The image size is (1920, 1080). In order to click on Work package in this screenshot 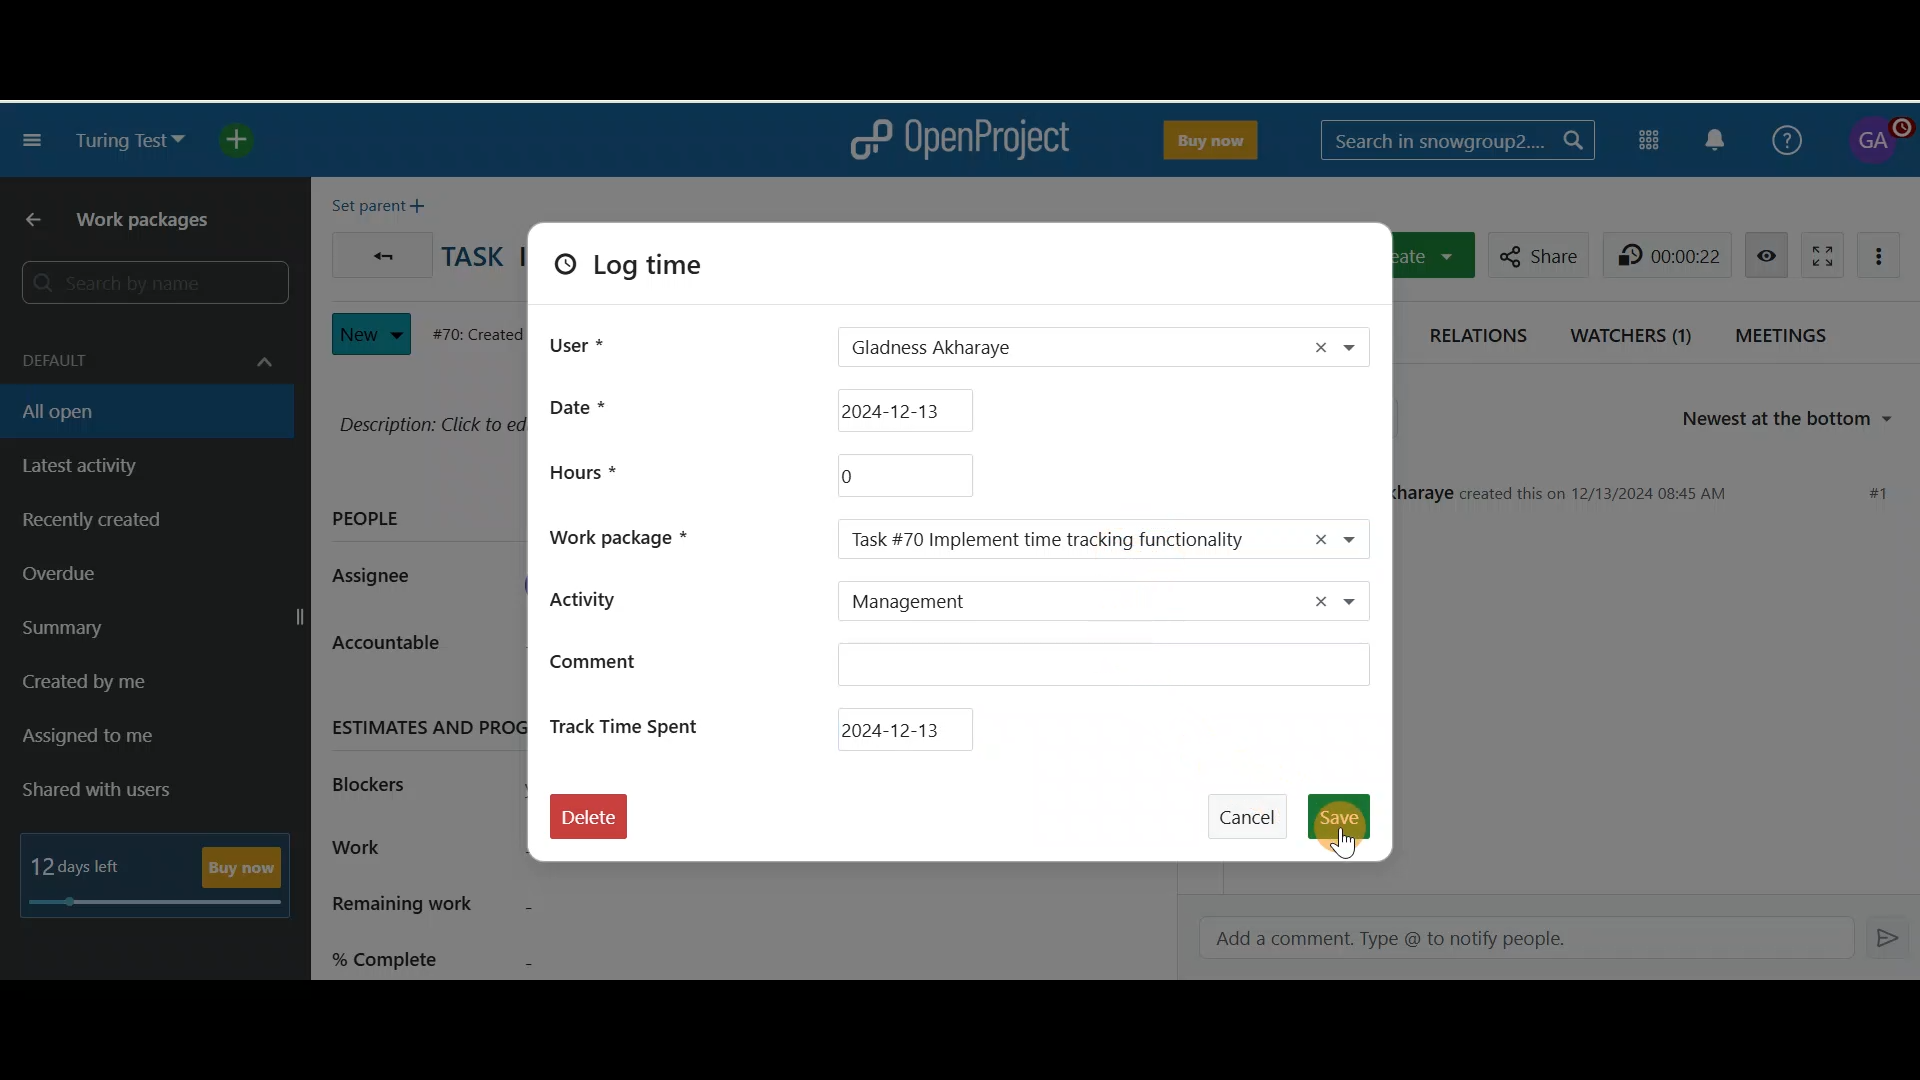, I will do `click(632, 535)`.